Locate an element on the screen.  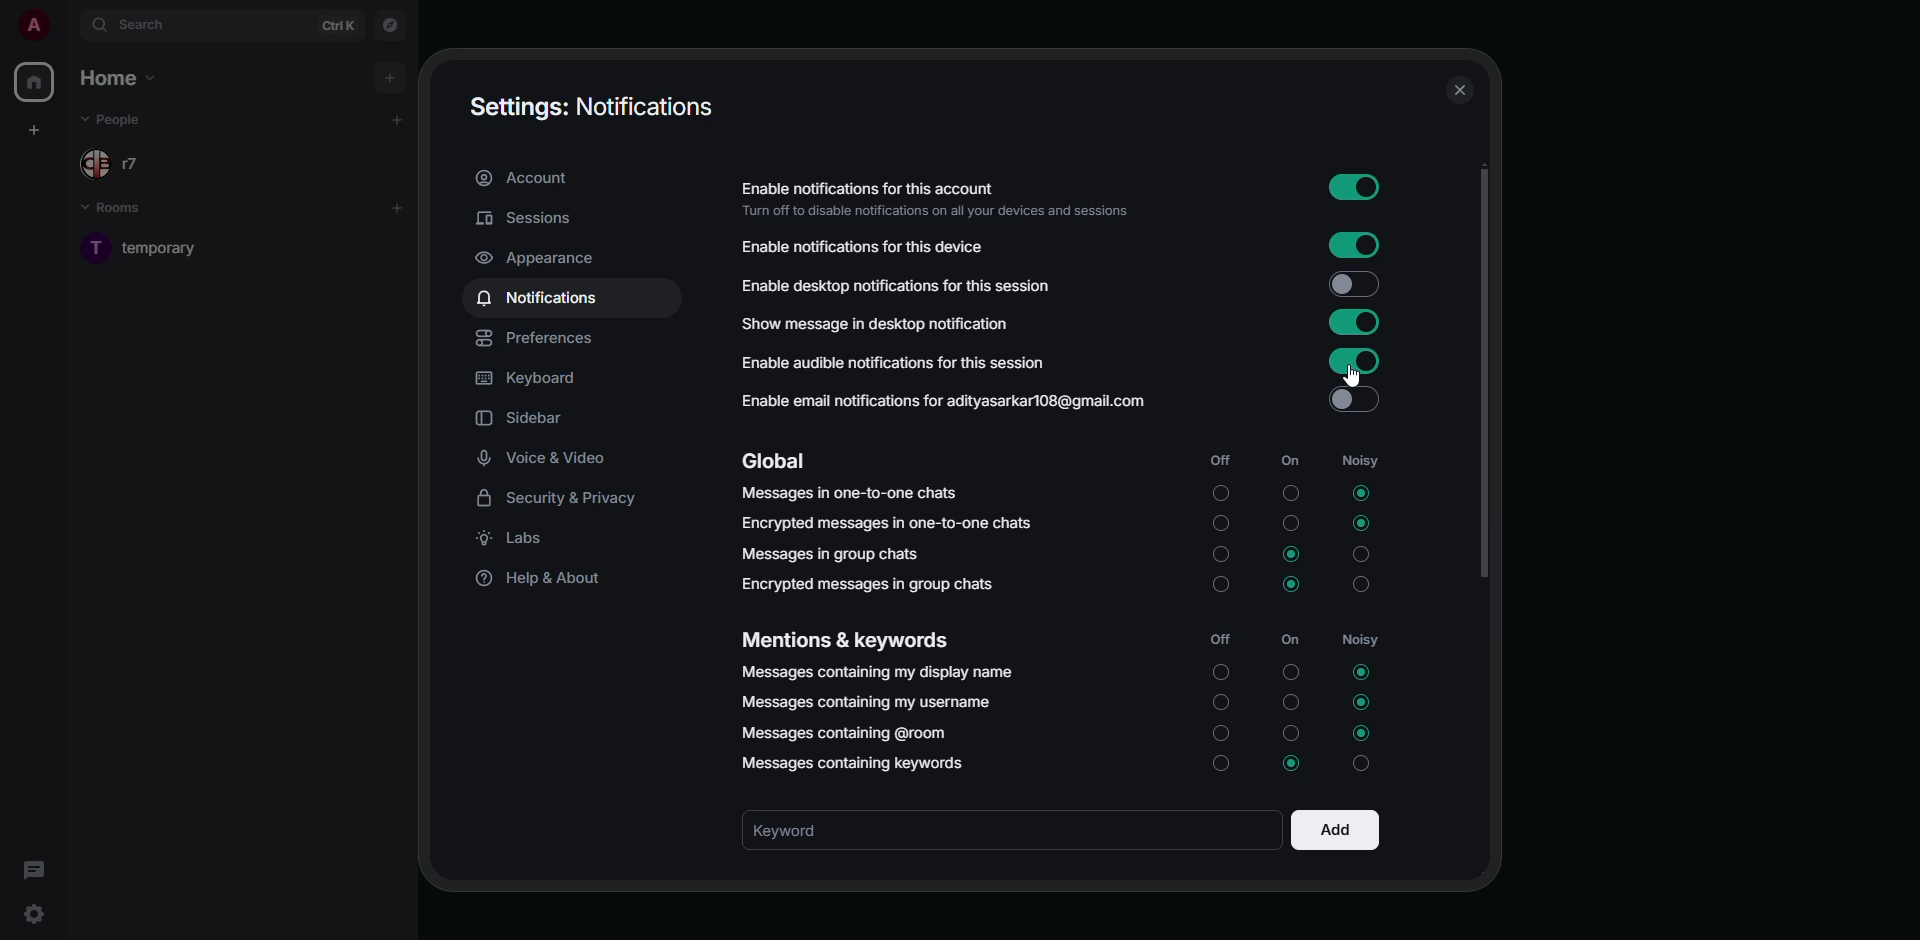
enable notifications for this account is located at coordinates (936, 197).